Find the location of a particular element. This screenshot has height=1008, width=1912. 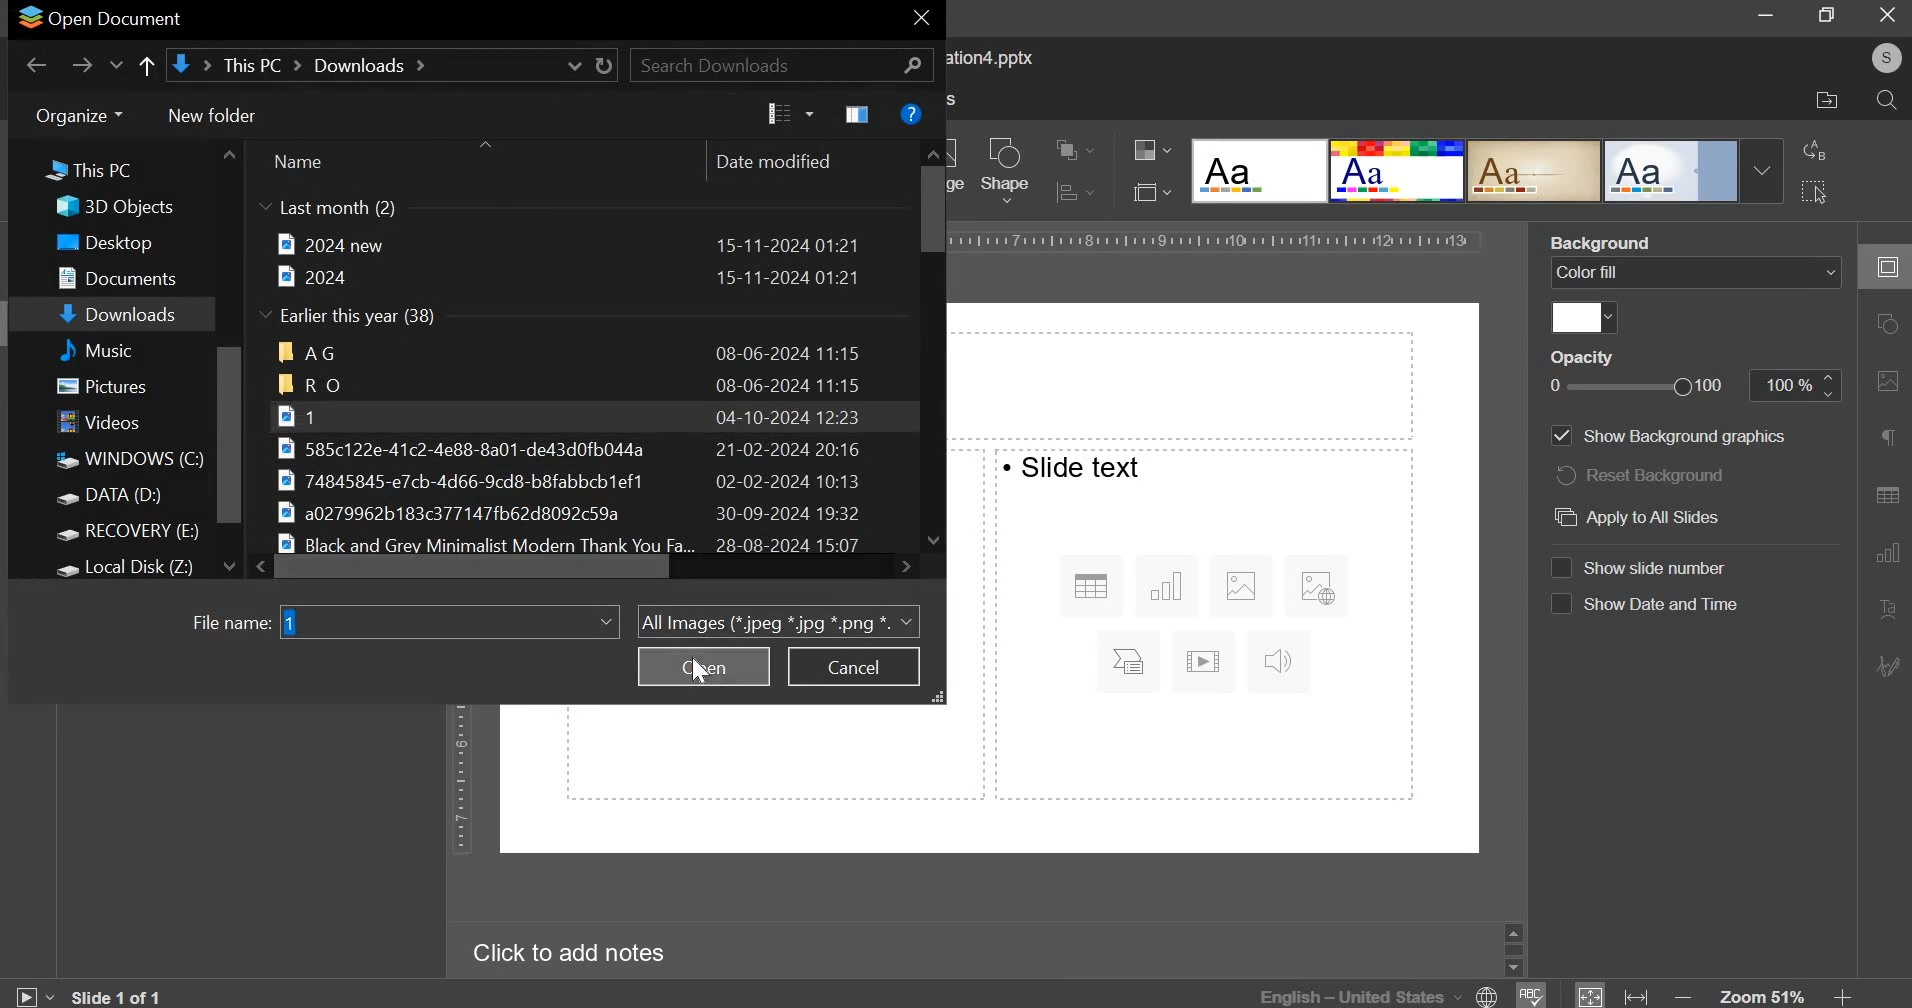

vertical scroll bar is located at coordinates (230, 435).